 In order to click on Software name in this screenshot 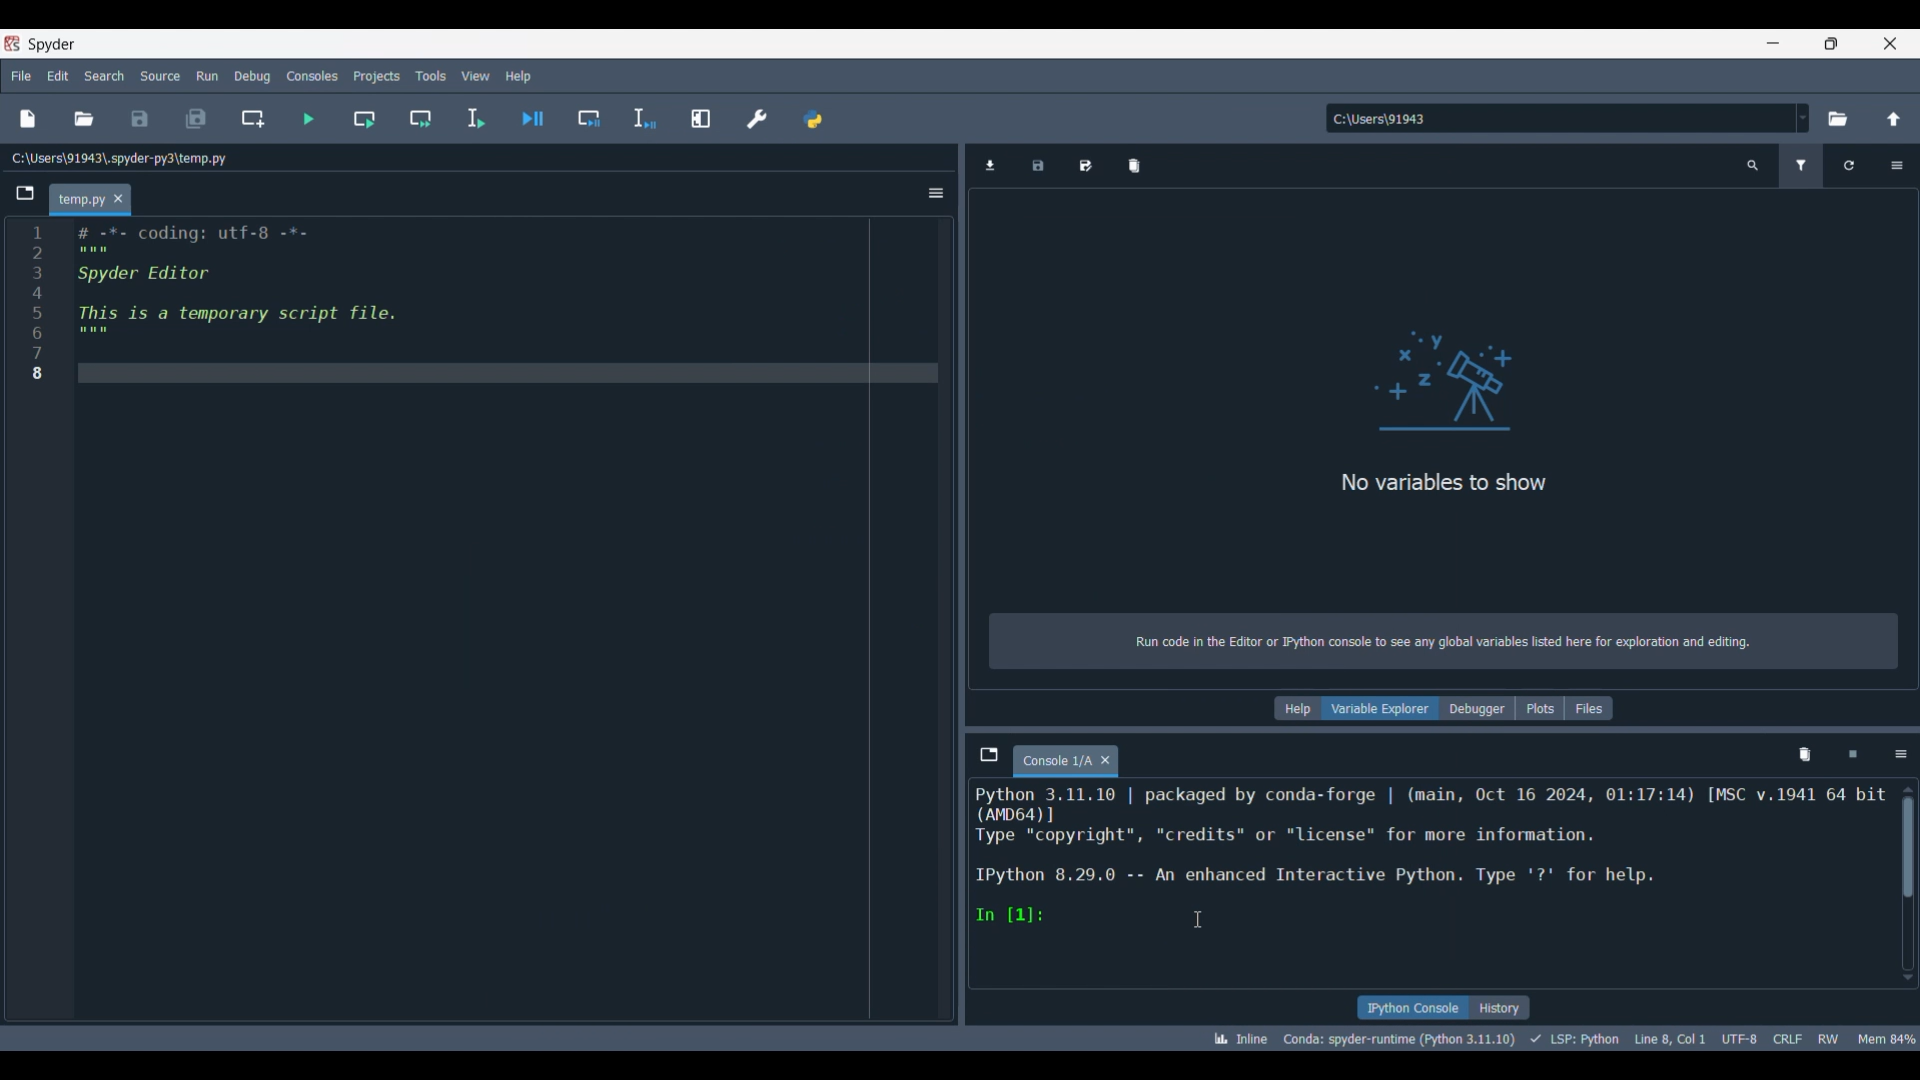, I will do `click(52, 45)`.